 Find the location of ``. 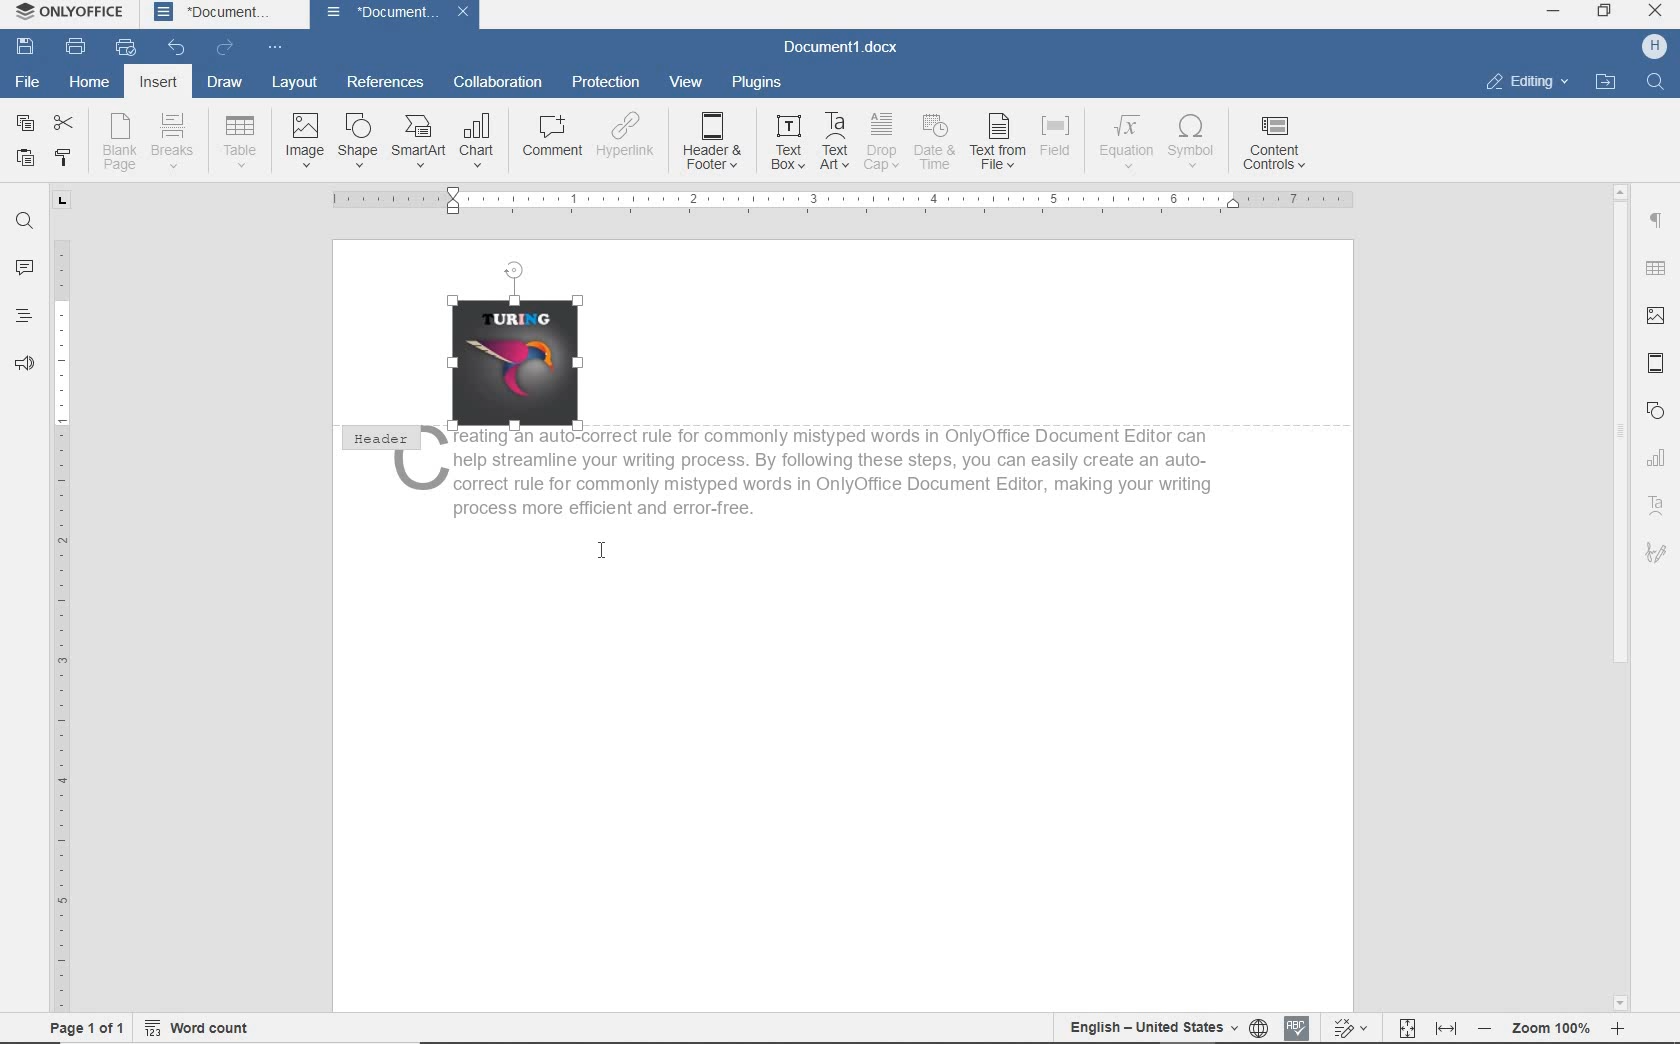

 is located at coordinates (788, 142).